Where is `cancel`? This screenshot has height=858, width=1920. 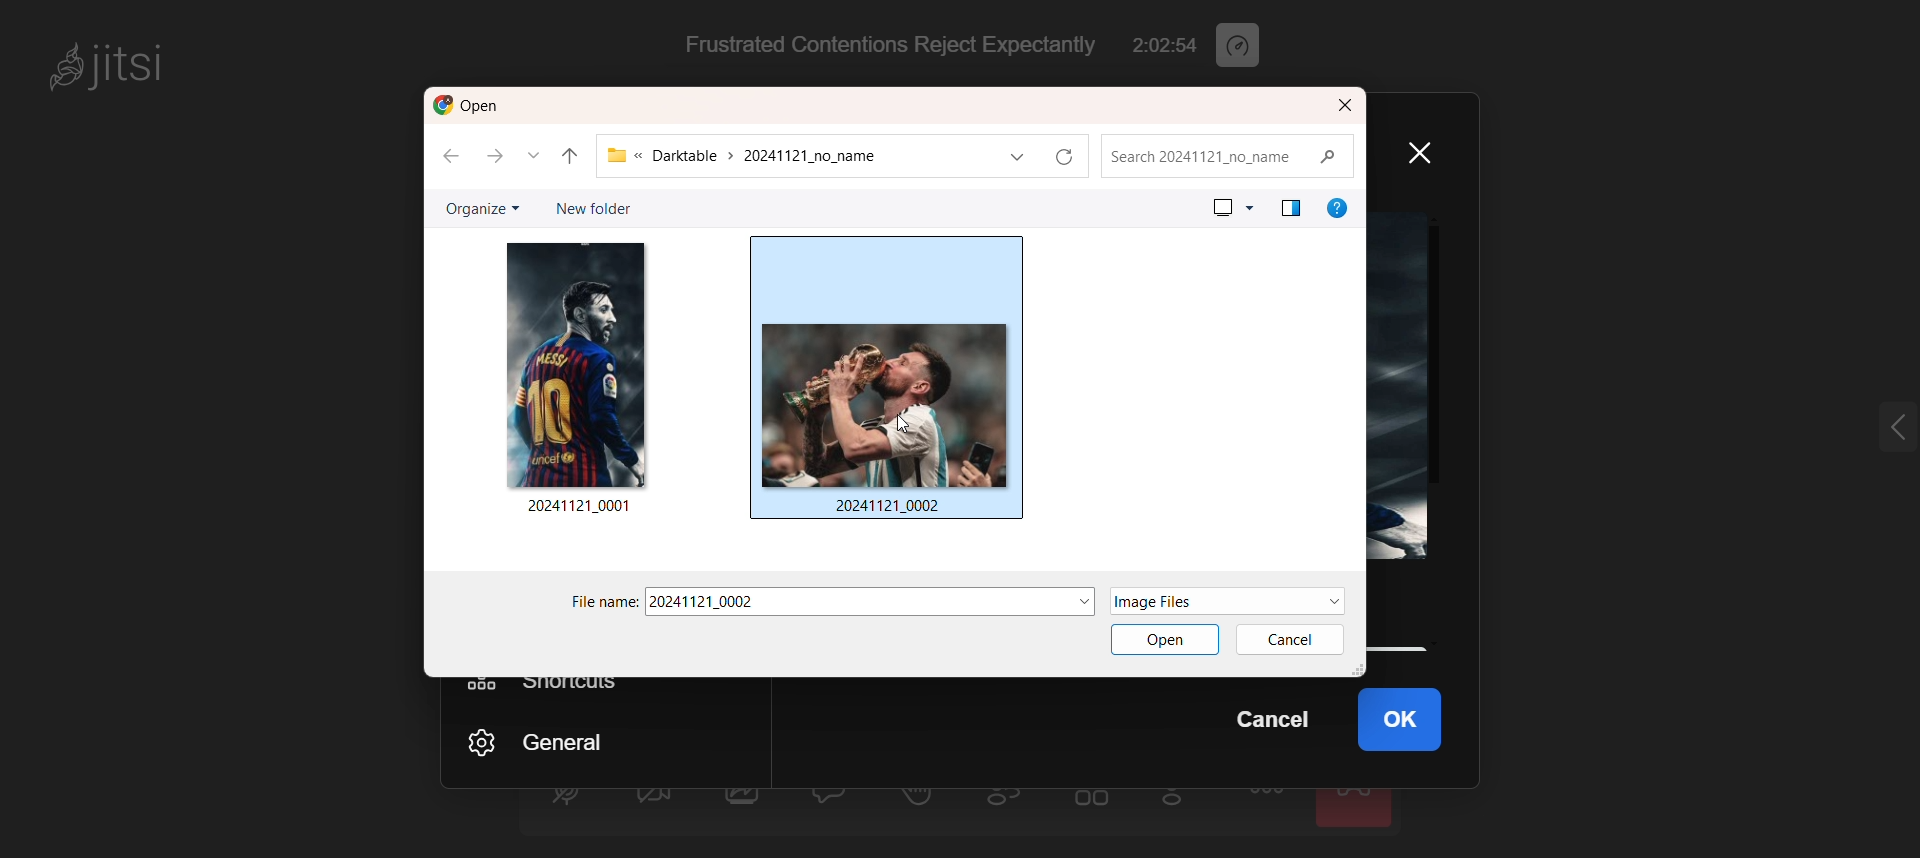
cancel is located at coordinates (1294, 638).